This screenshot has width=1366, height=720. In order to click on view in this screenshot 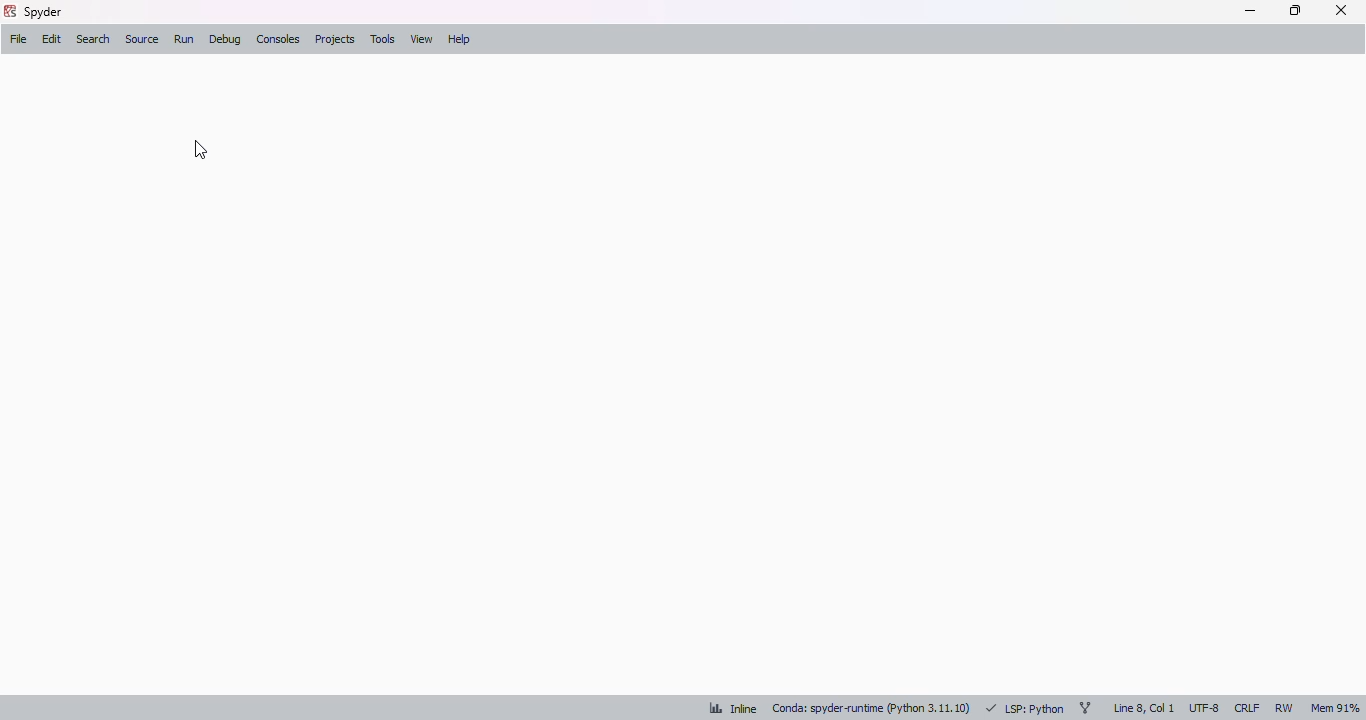, I will do `click(421, 39)`.